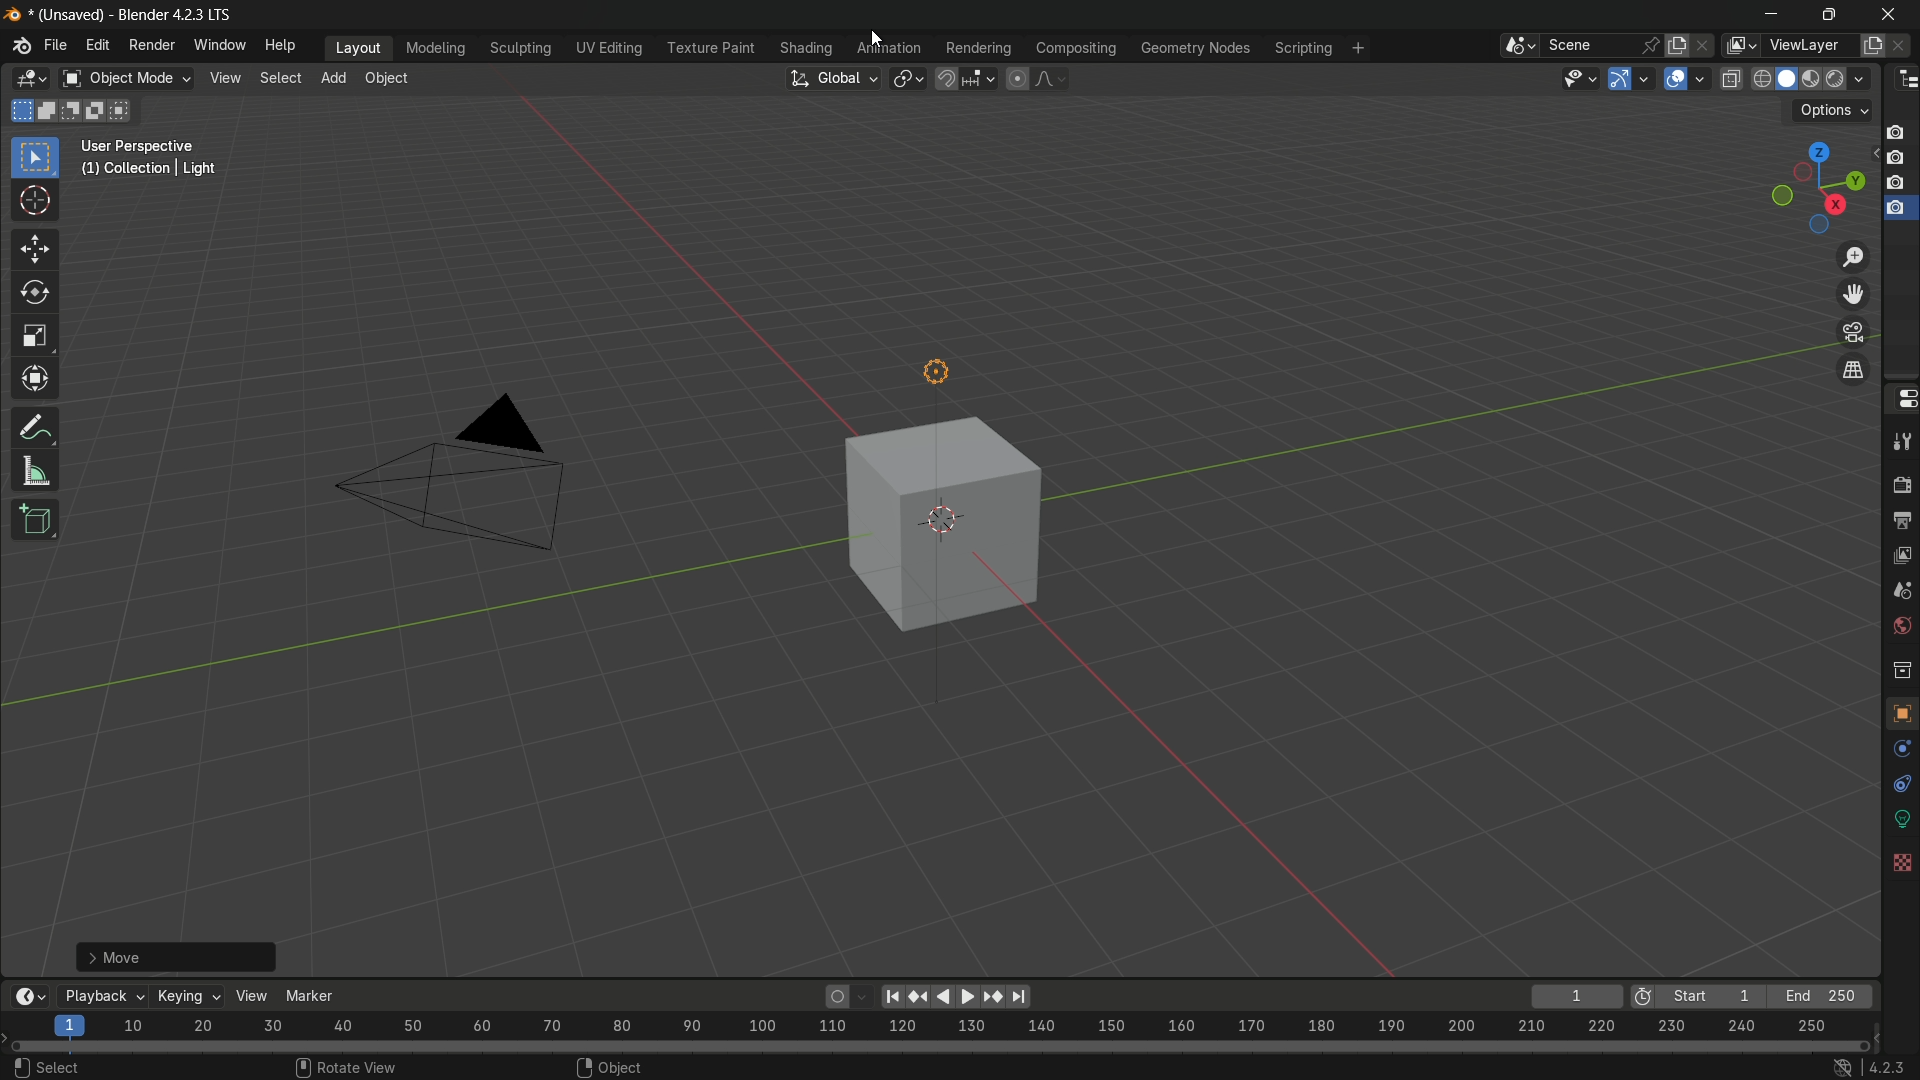 This screenshot has width=1920, height=1080. Describe the element at coordinates (1073, 49) in the screenshot. I see `compositing menu` at that location.